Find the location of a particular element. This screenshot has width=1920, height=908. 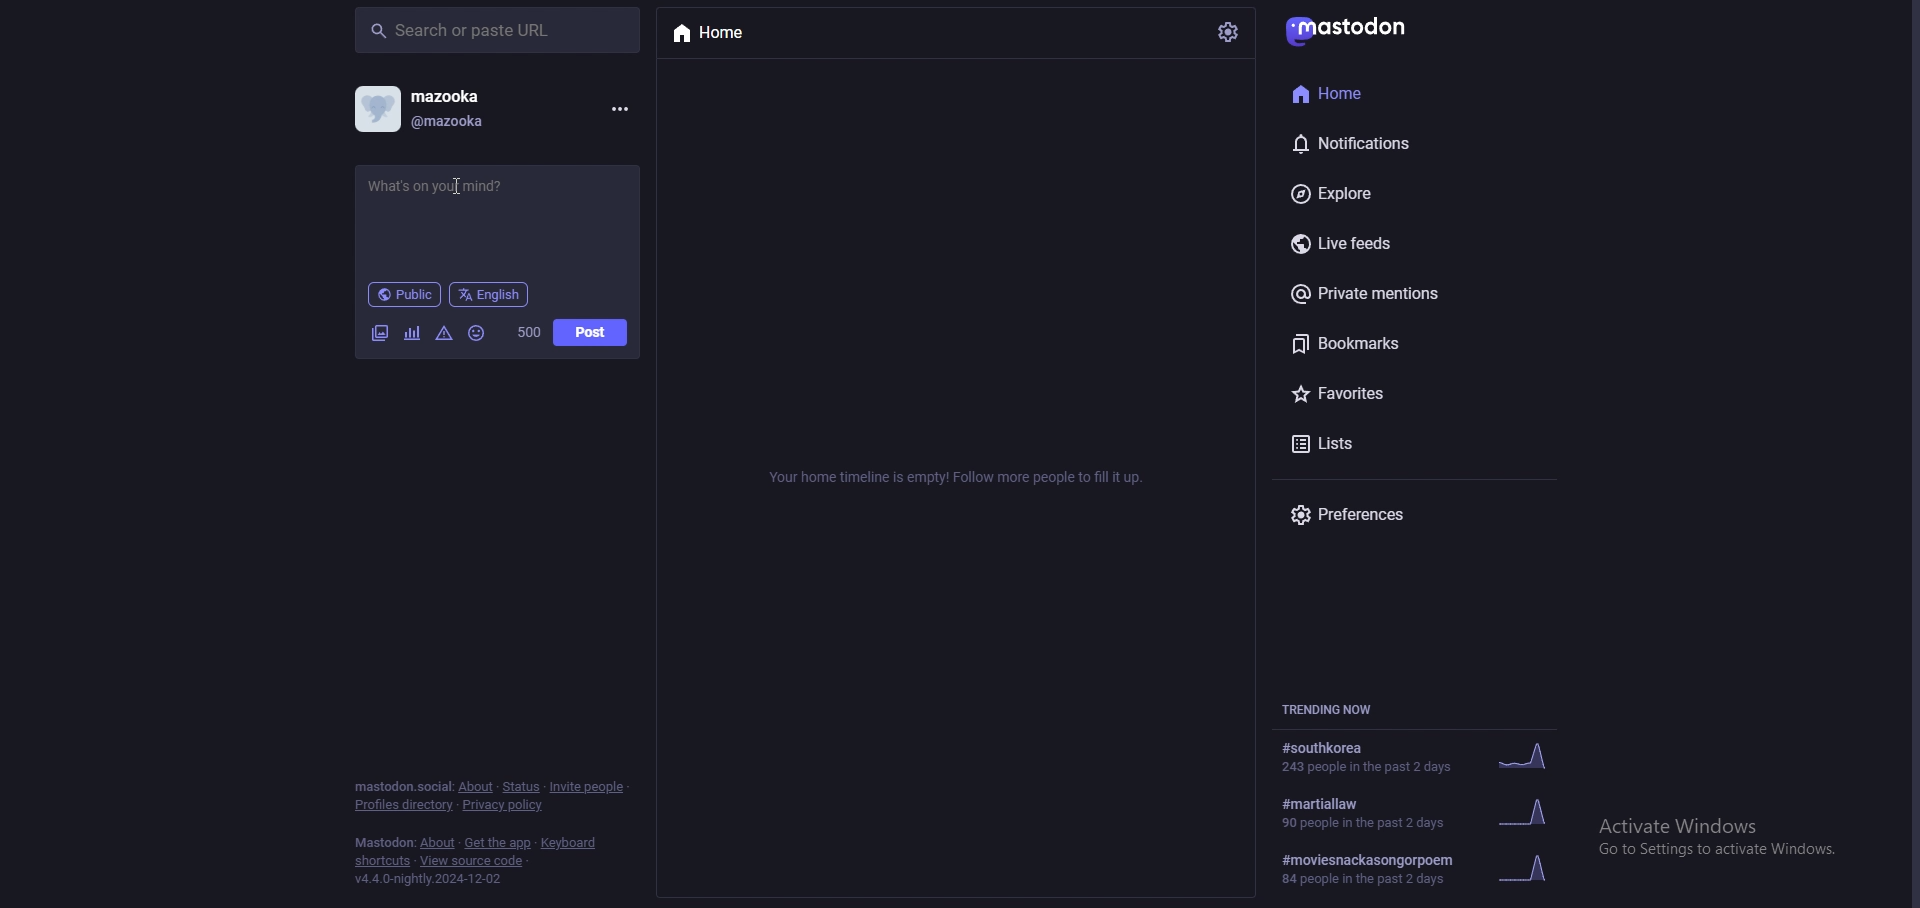

invite people is located at coordinates (590, 788).